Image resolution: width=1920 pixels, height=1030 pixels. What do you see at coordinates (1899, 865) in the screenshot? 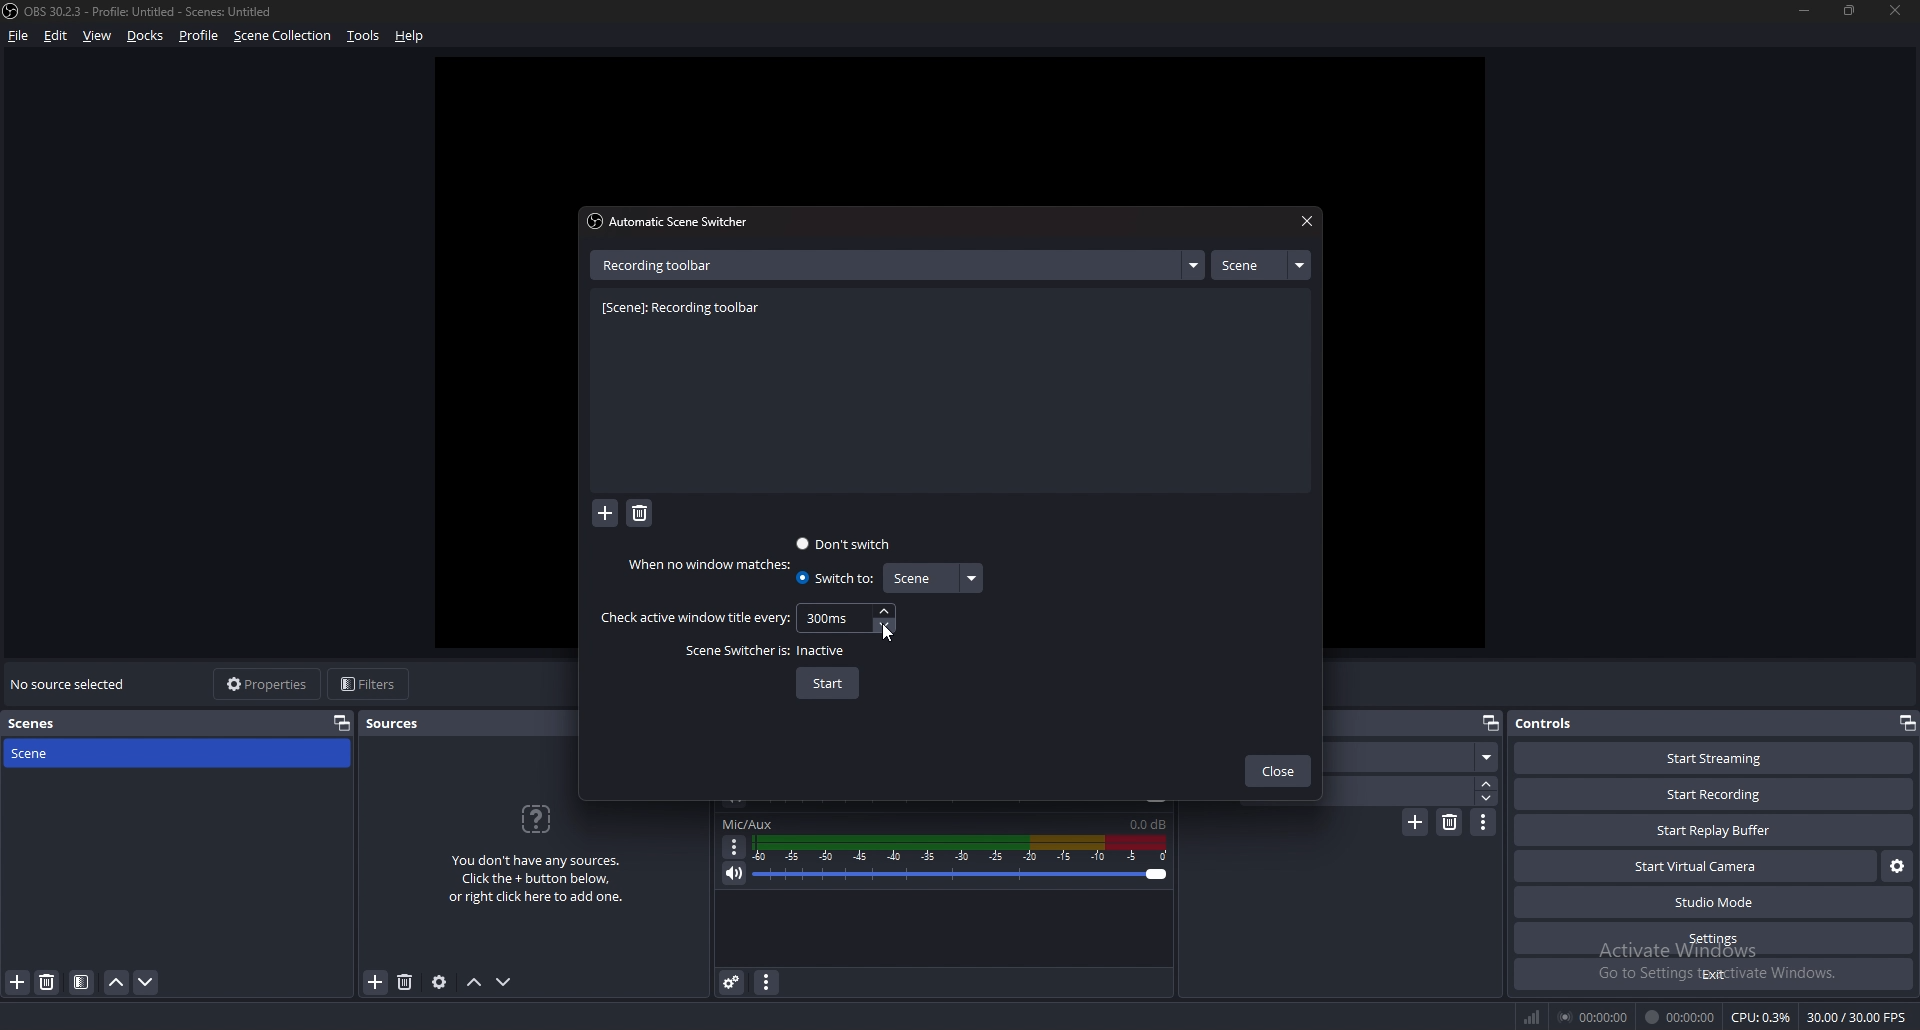
I see `configure virtual camera` at bounding box center [1899, 865].